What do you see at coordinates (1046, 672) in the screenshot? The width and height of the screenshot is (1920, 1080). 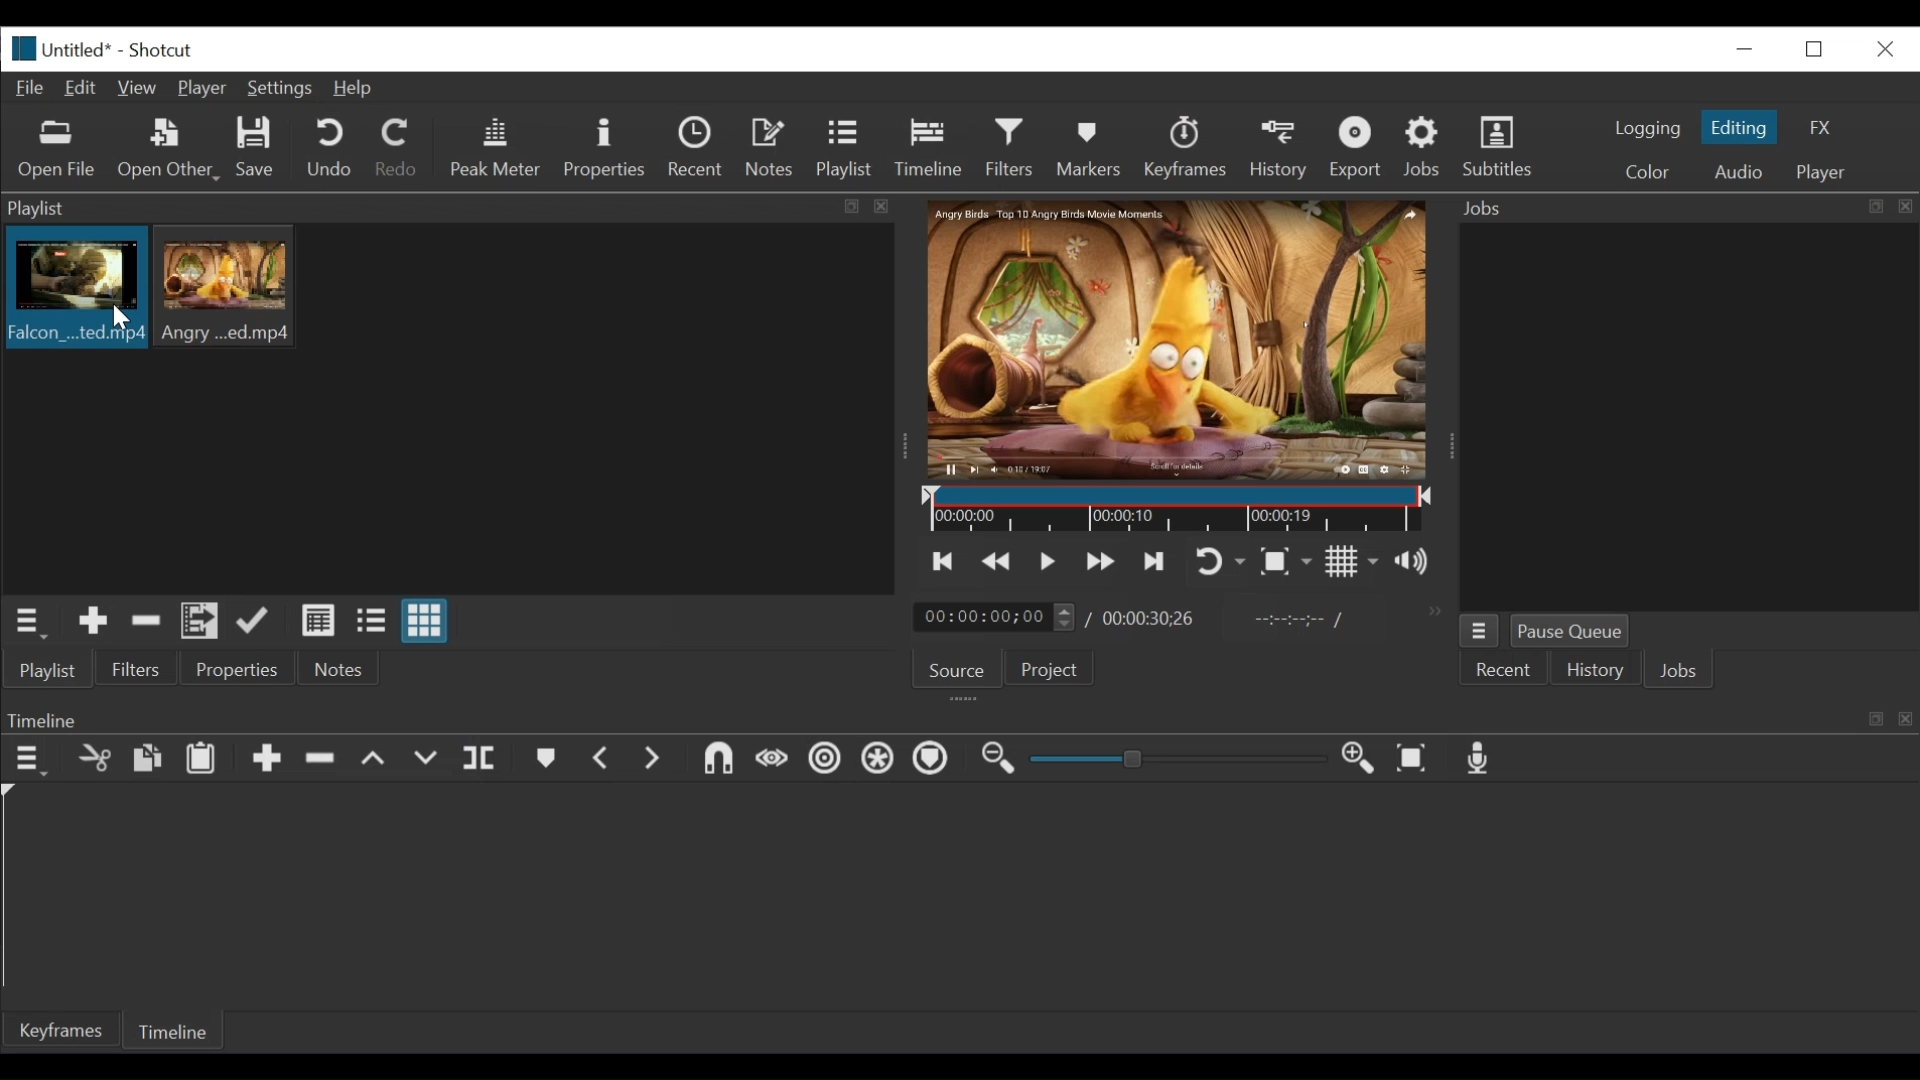 I see `Project` at bounding box center [1046, 672].